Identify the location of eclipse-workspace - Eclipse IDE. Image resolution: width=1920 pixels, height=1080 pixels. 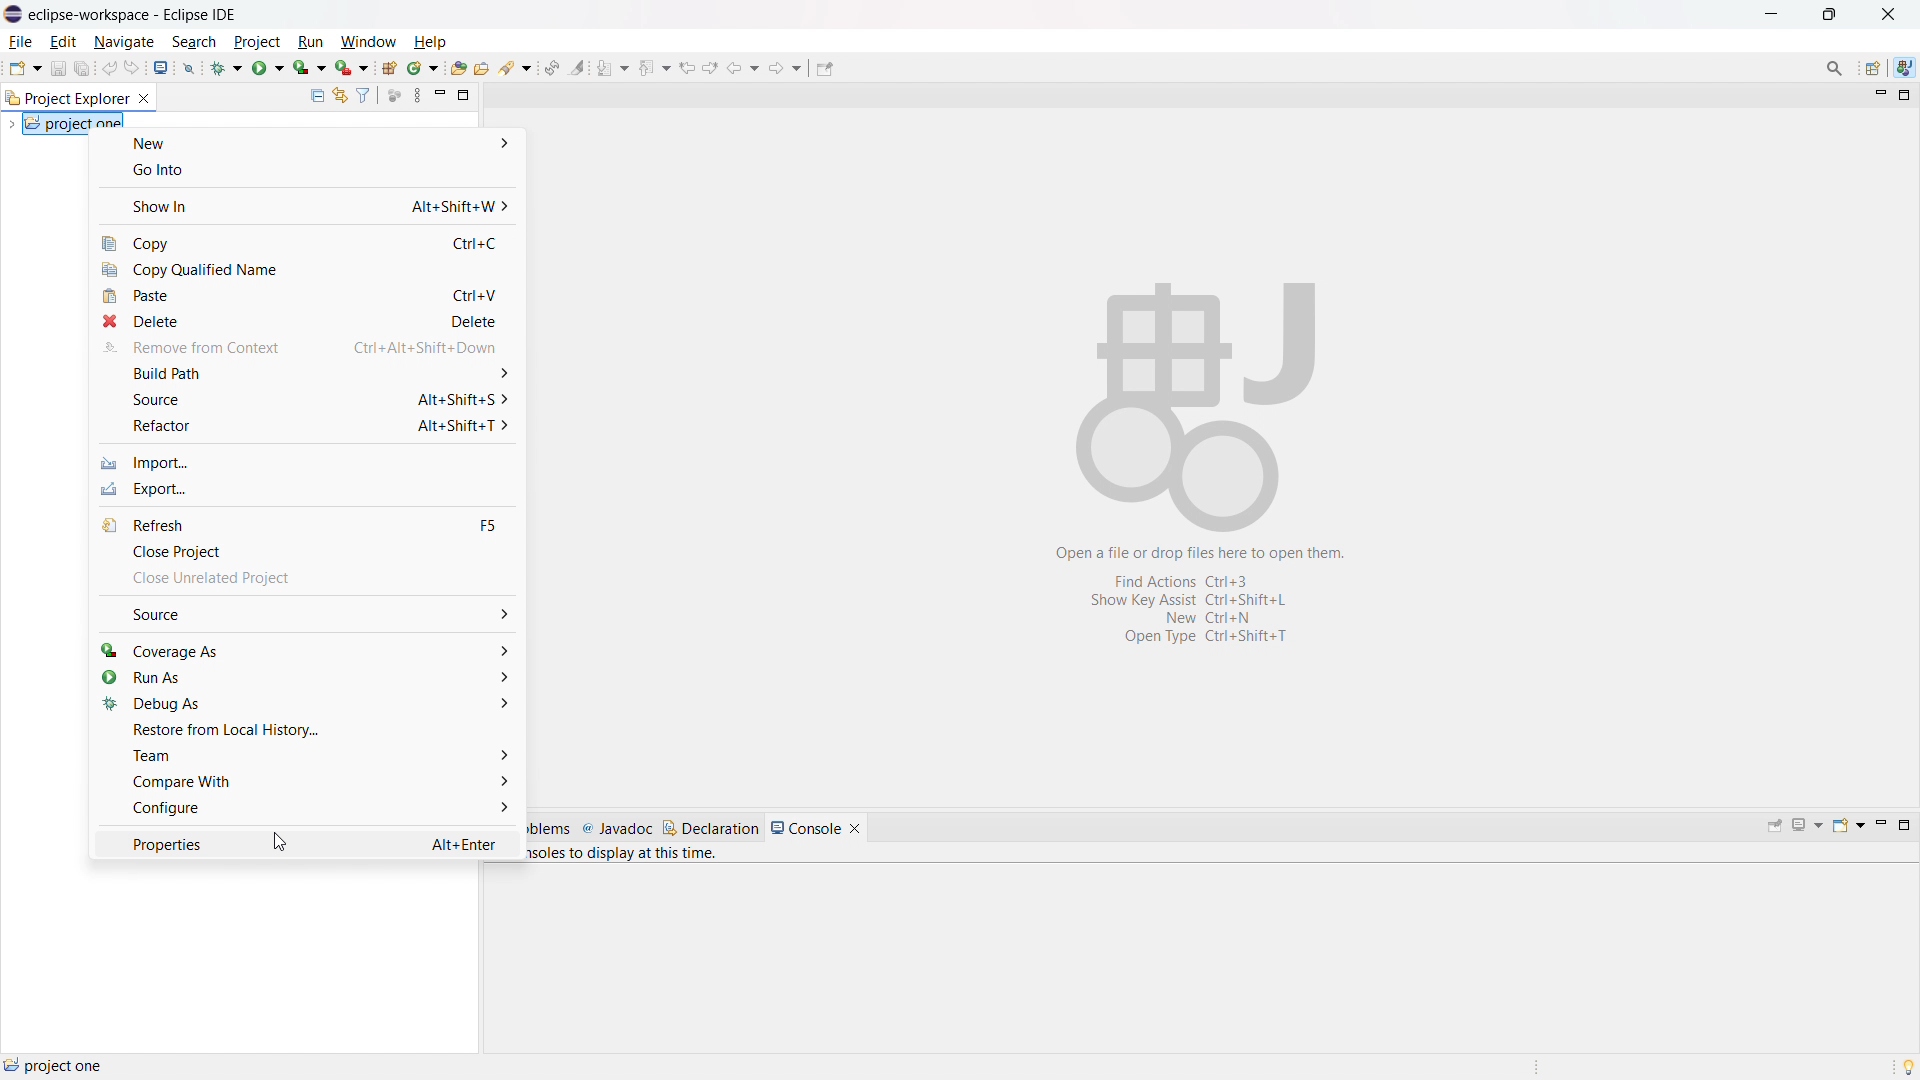
(133, 15).